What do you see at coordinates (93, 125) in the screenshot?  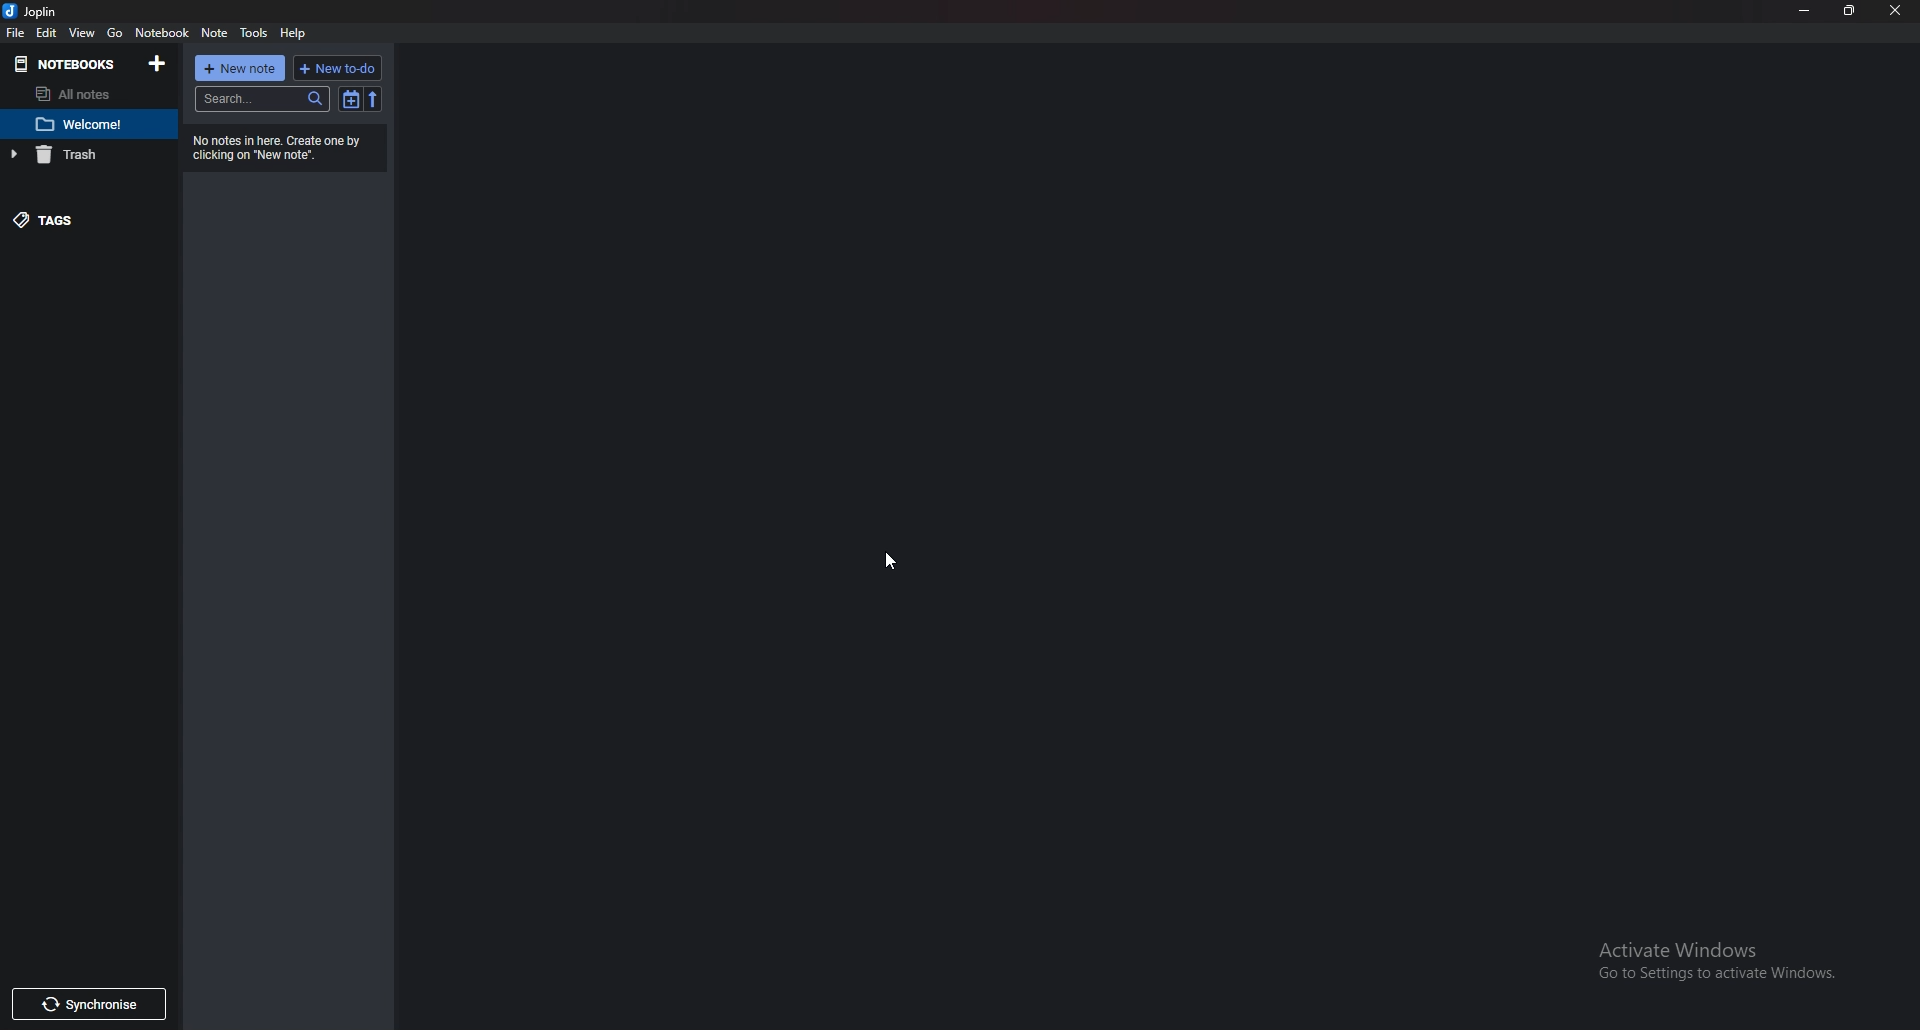 I see `note` at bounding box center [93, 125].